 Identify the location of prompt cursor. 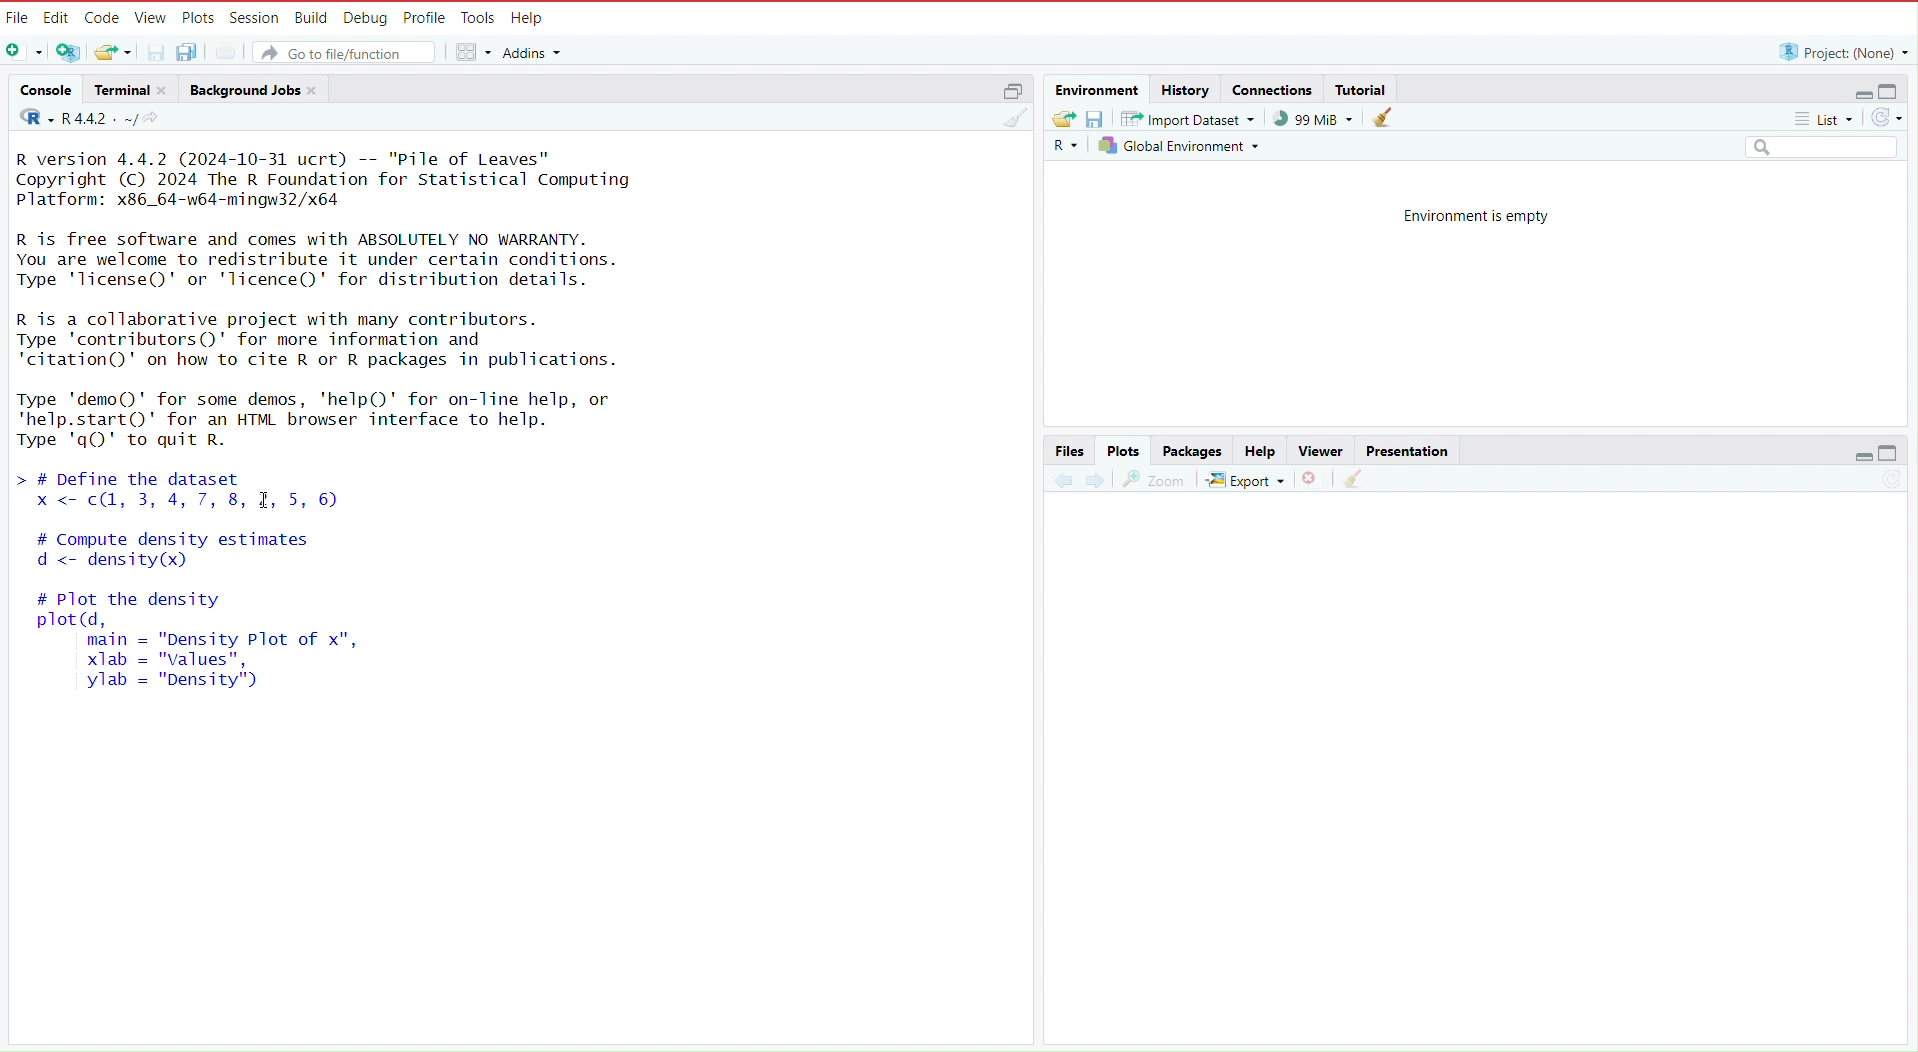
(13, 479).